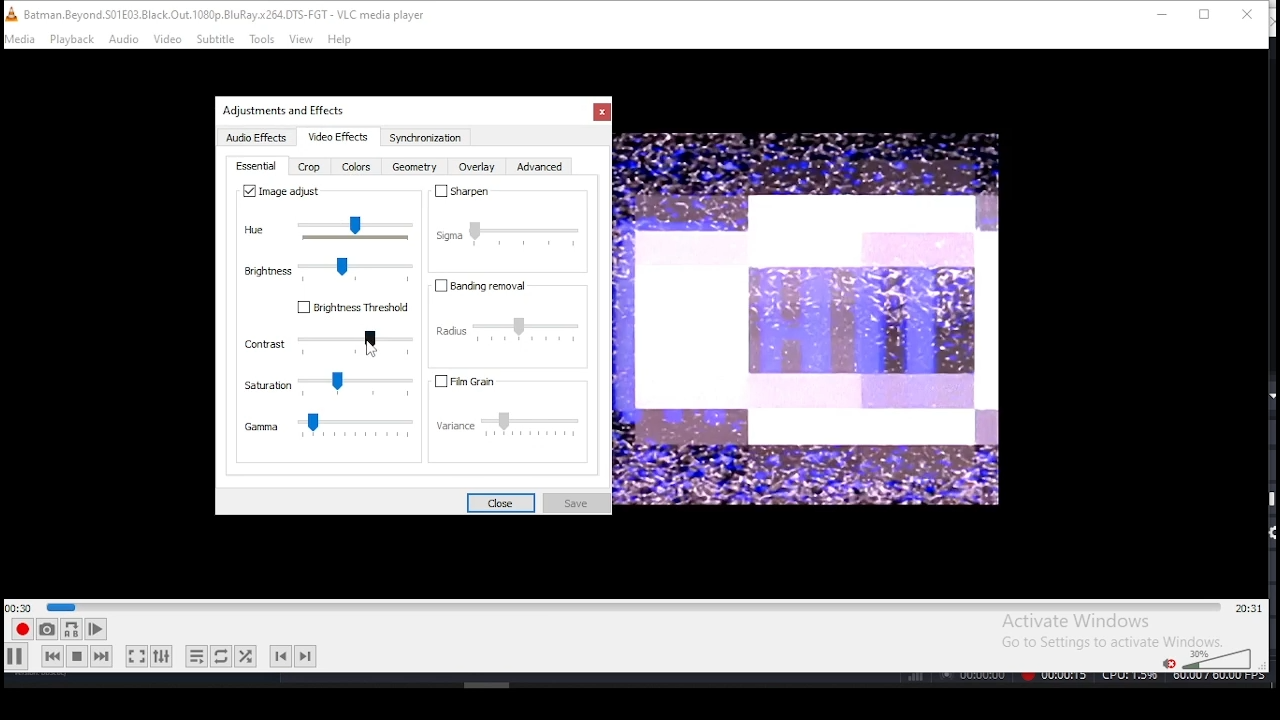 This screenshot has height=720, width=1280. What do you see at coordinates (287, 111) in the screenshot?
I see `` at bounding box center [287, 111].